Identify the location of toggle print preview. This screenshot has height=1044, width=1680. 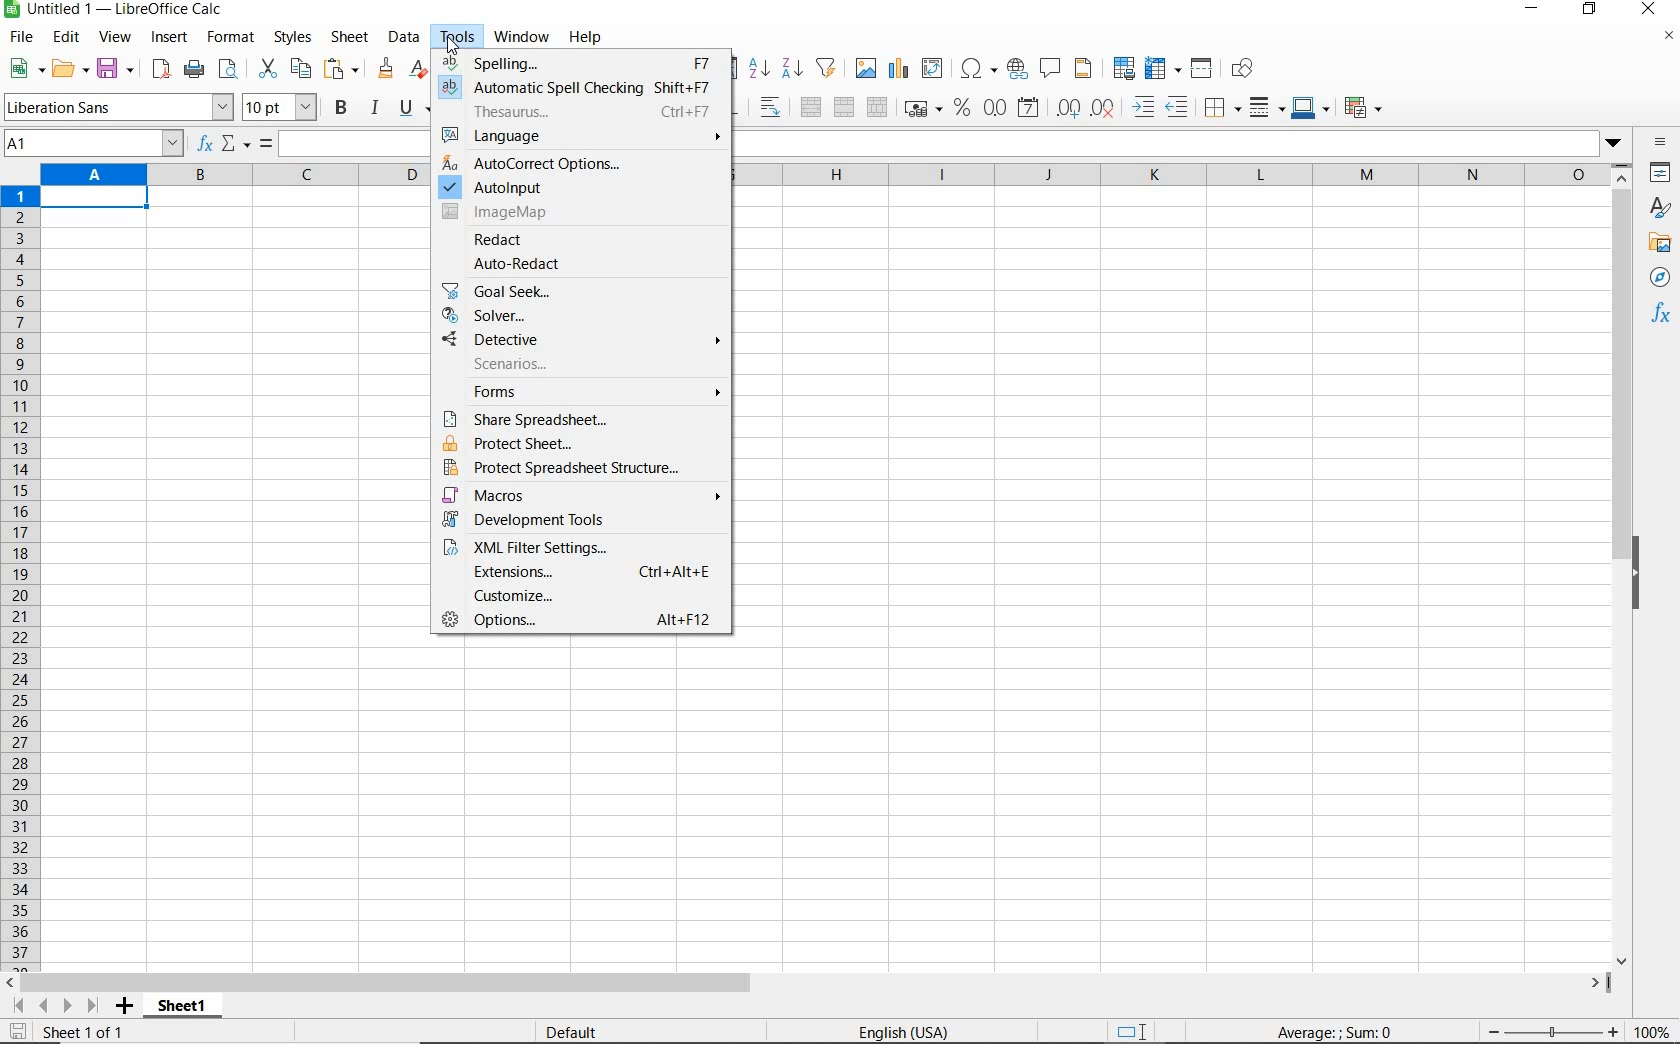
(228, 69).